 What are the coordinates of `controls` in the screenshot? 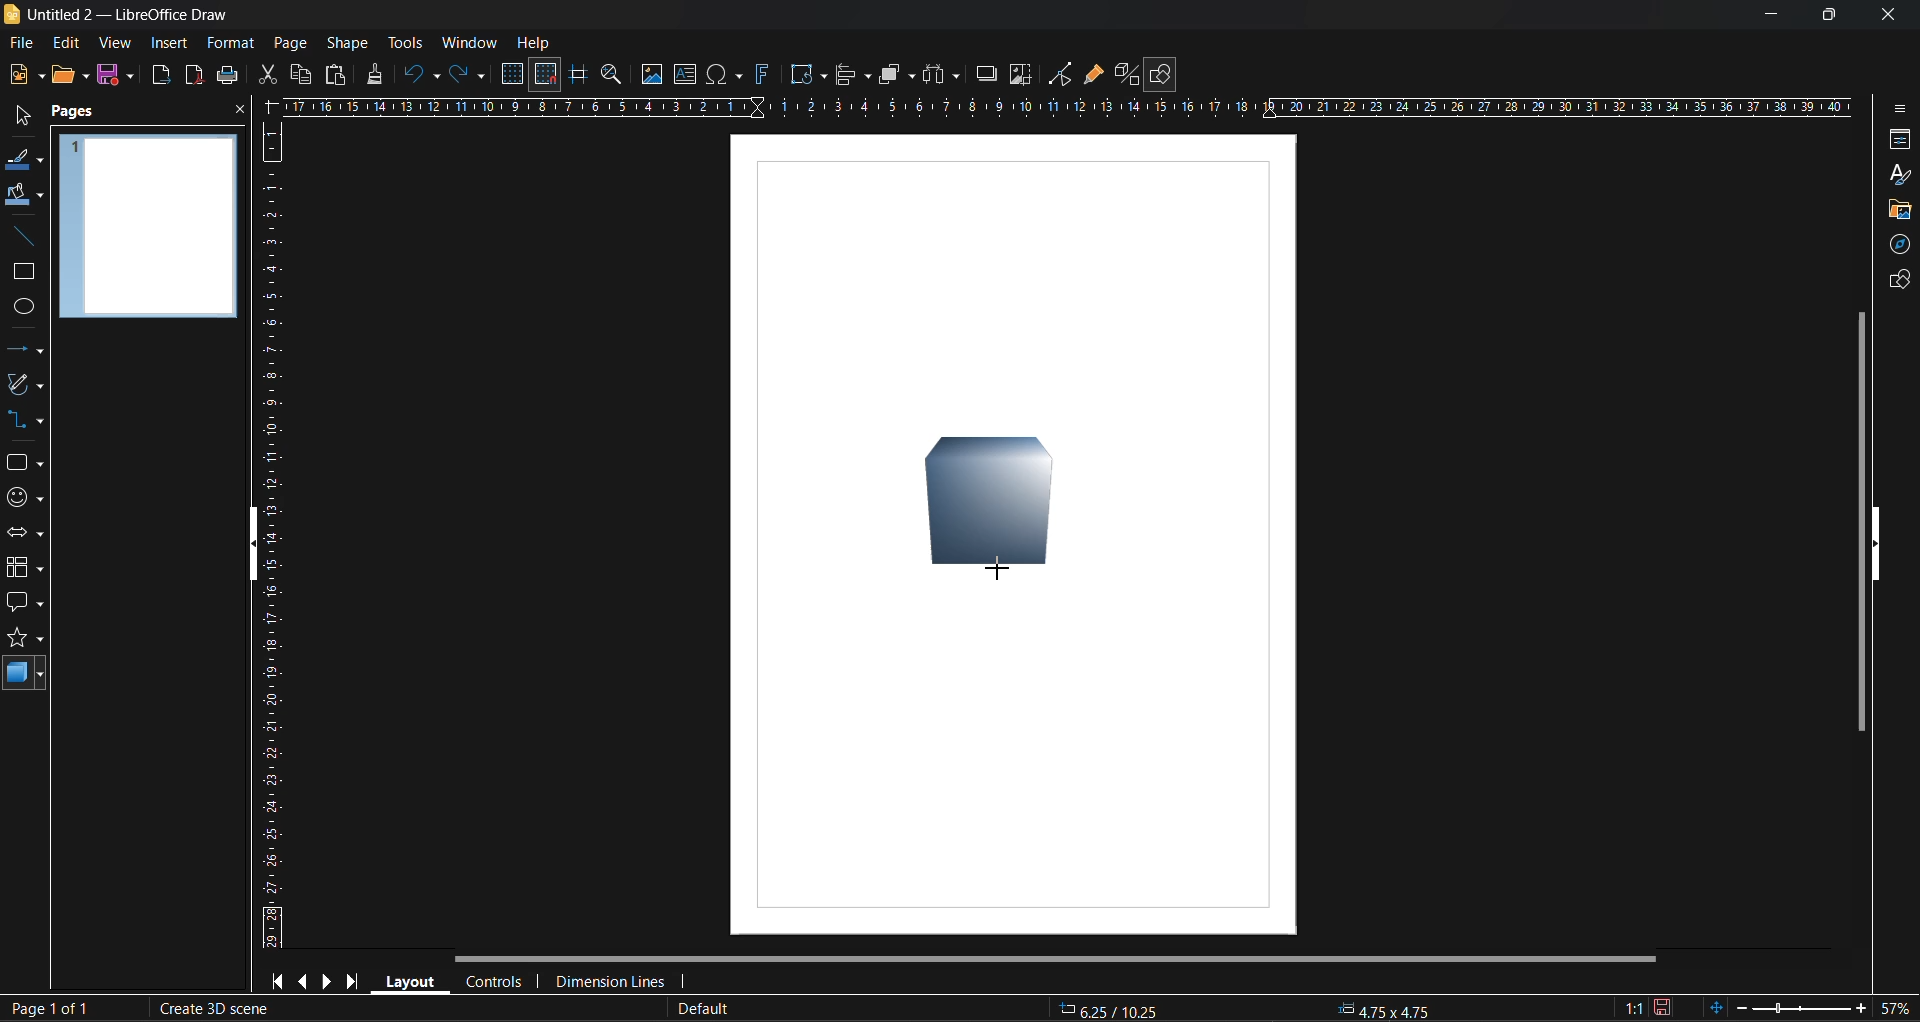 It's located at (498, 981).